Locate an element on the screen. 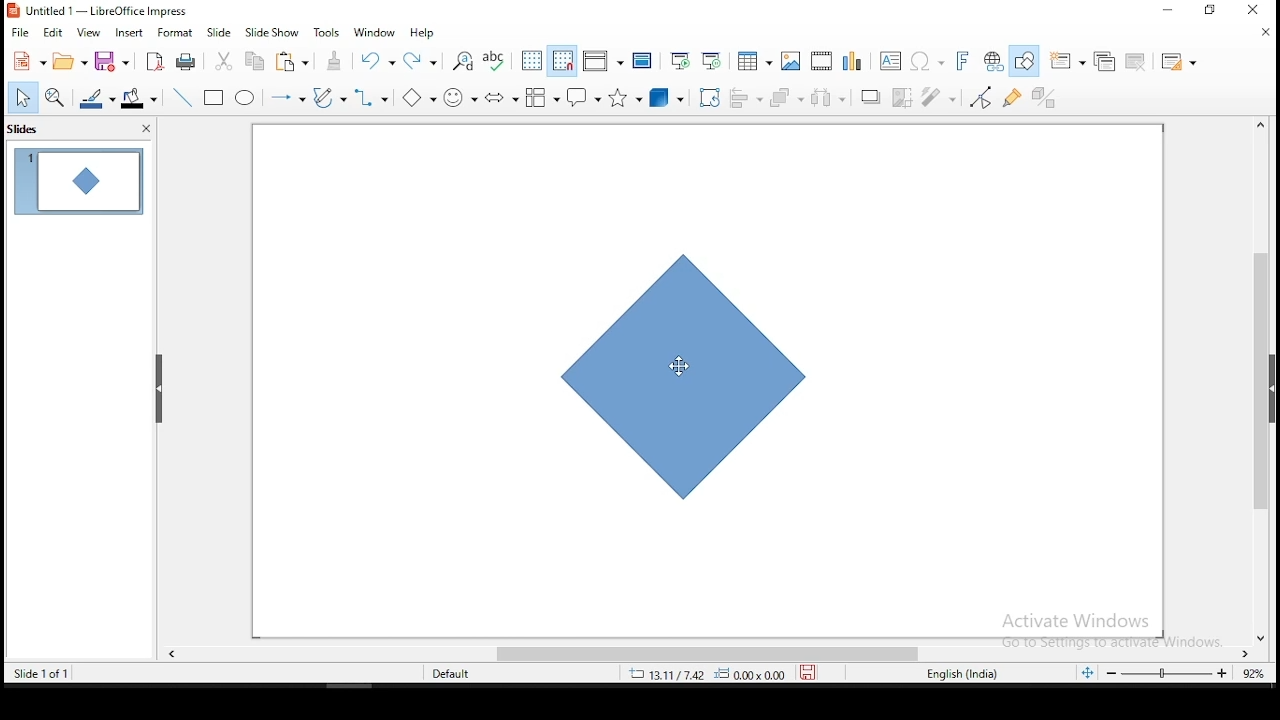 The width and height of the screenshot is (1280, 720). distribute is located at coordinates (829, 96).